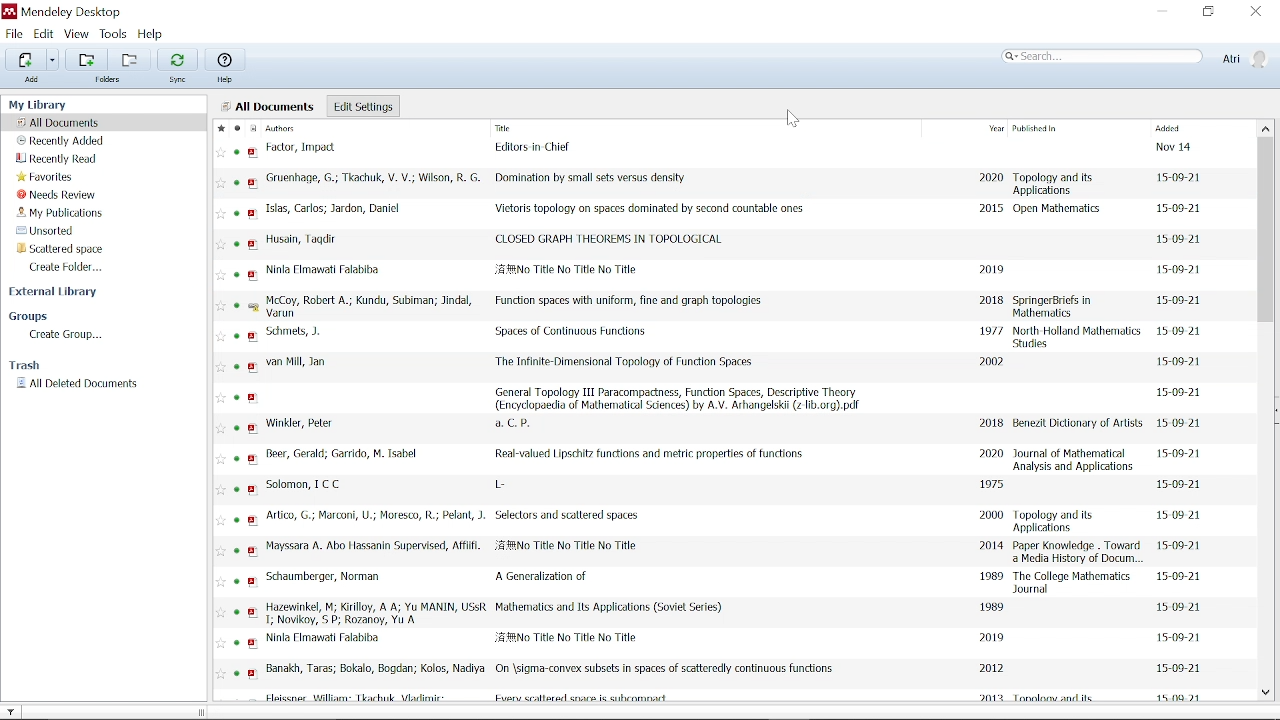 Image resolution: width=1280 pixels, height=720 pixels. Describe the element at coordinates (14, 34) in the screenshot. I see `File` at that location.